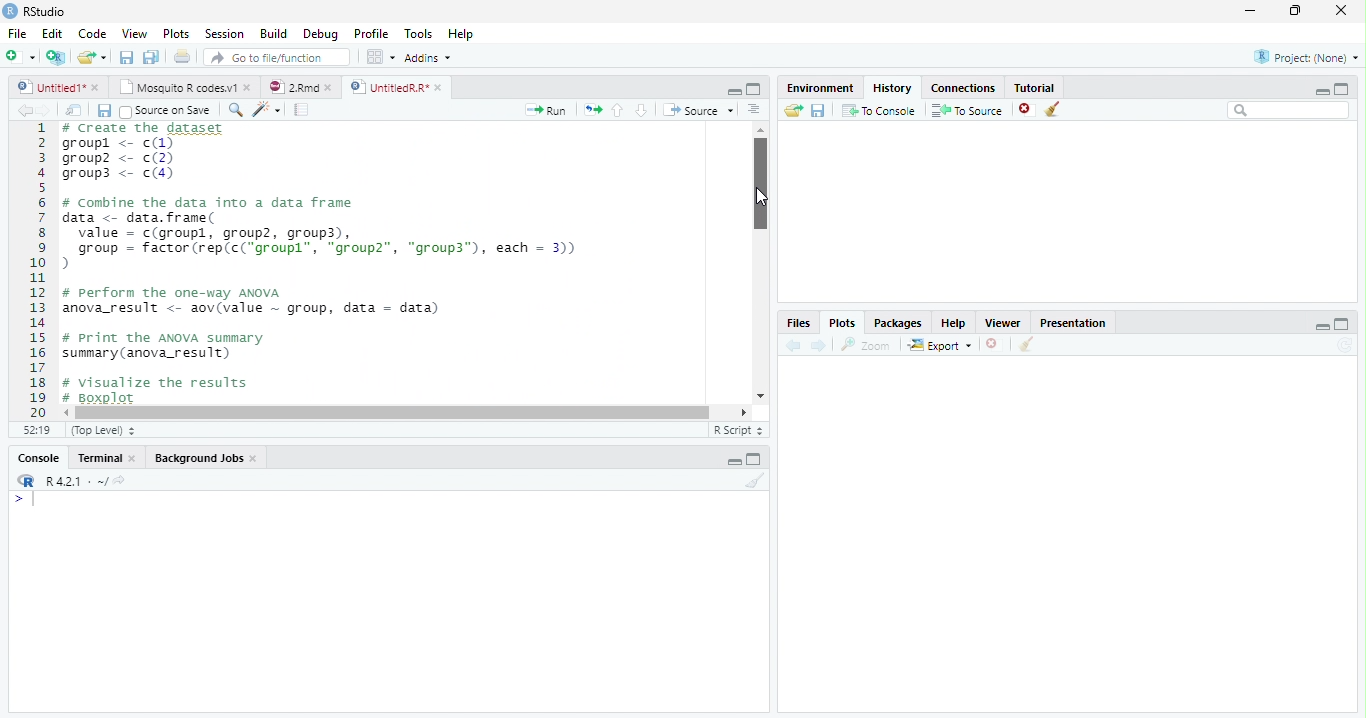 This screenshot has width=1366, height=718. Describe the element at coordinates (1081, 321) in the screenshot. I see `Presentation` at that location.